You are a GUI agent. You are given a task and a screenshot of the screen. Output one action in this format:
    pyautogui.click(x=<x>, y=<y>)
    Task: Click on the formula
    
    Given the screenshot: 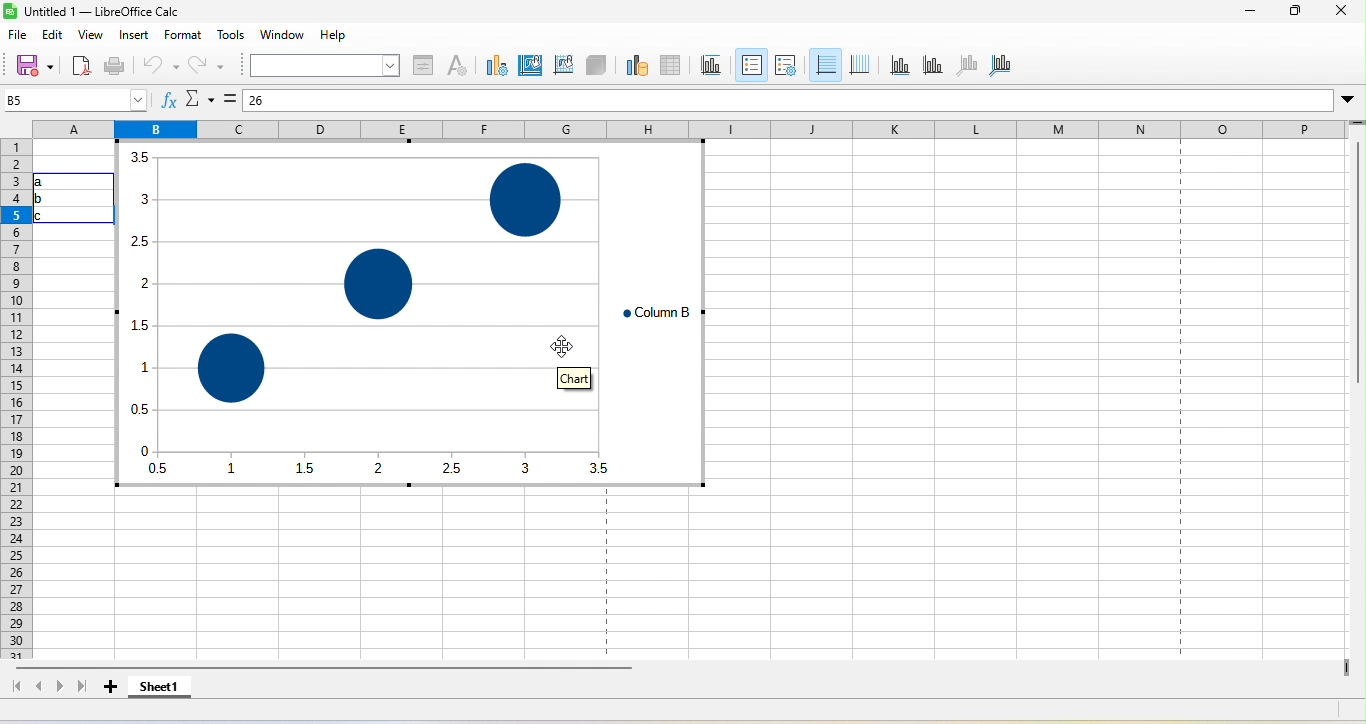 What is the action you would take?
    pyautogui.click(x=231, y=97)
    